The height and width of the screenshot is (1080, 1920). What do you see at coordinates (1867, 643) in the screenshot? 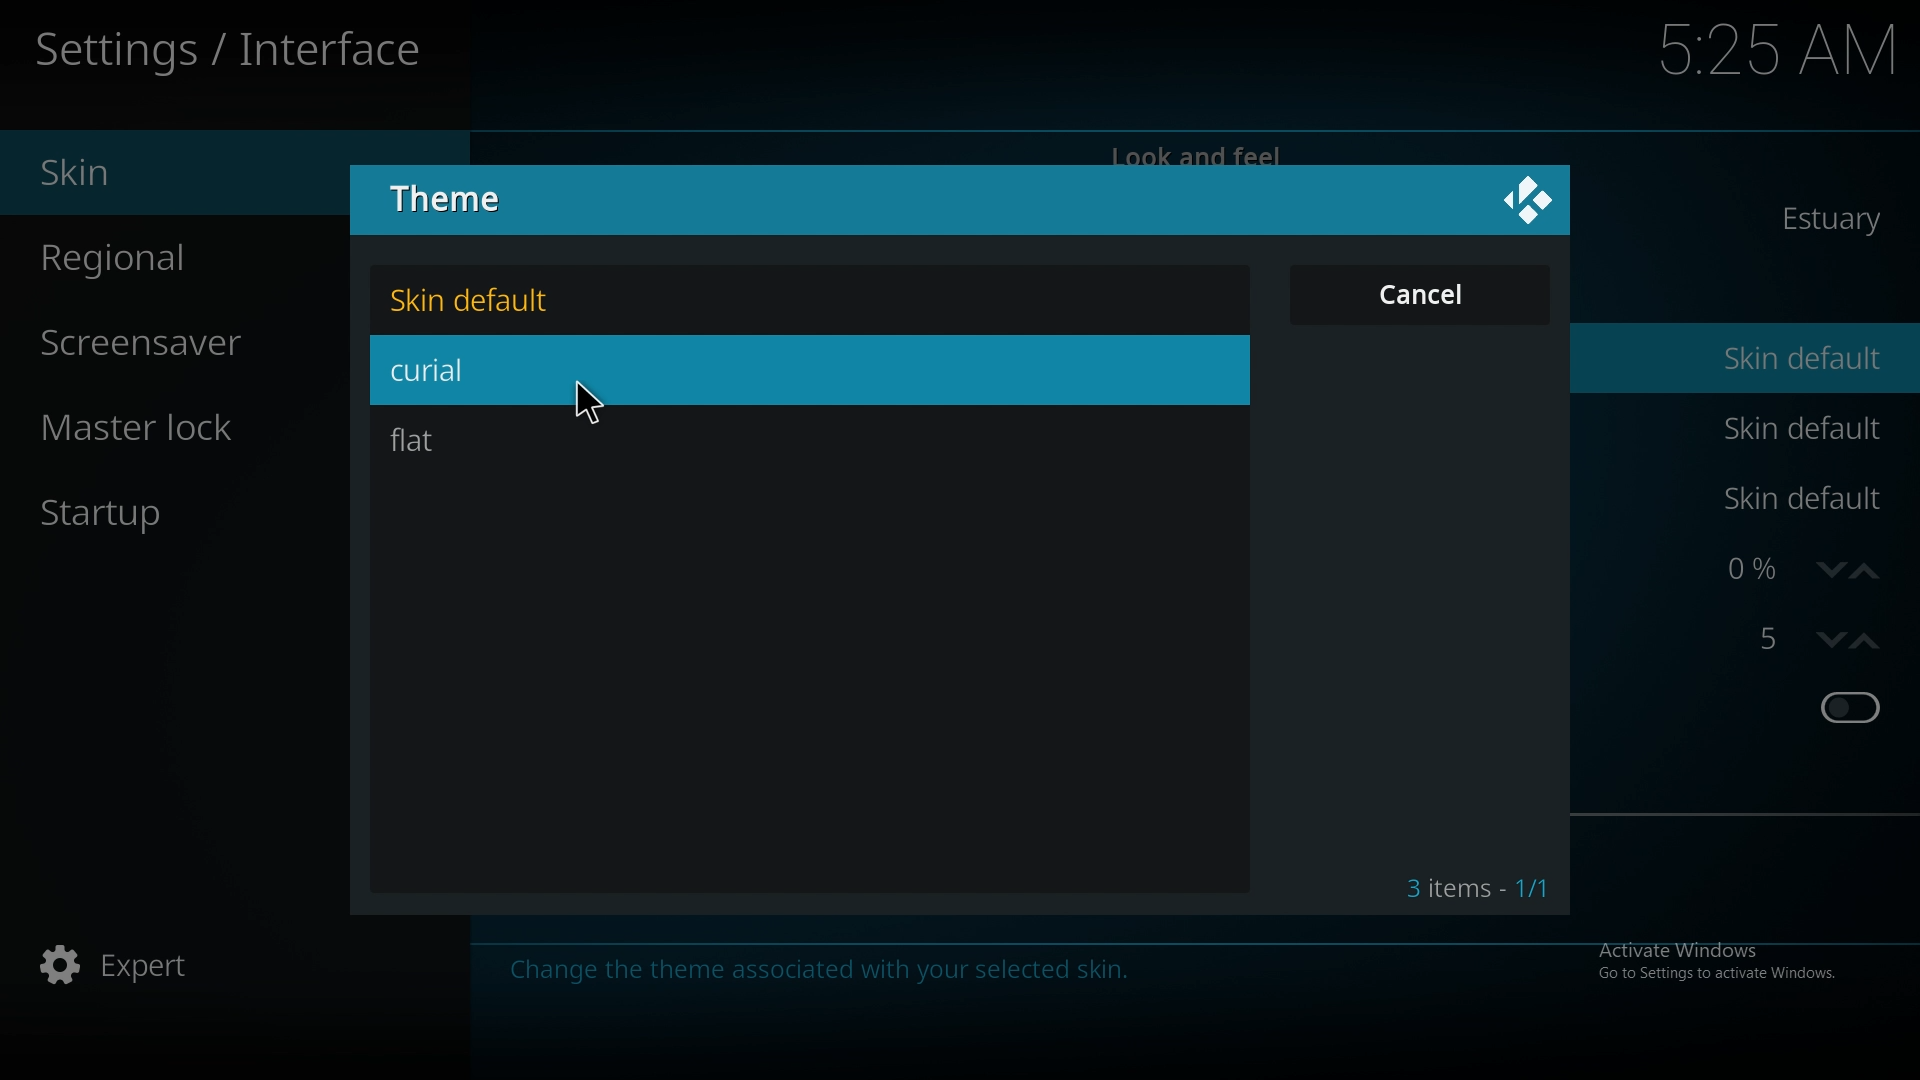
I see `increase` at bounding box center [1867, 643].